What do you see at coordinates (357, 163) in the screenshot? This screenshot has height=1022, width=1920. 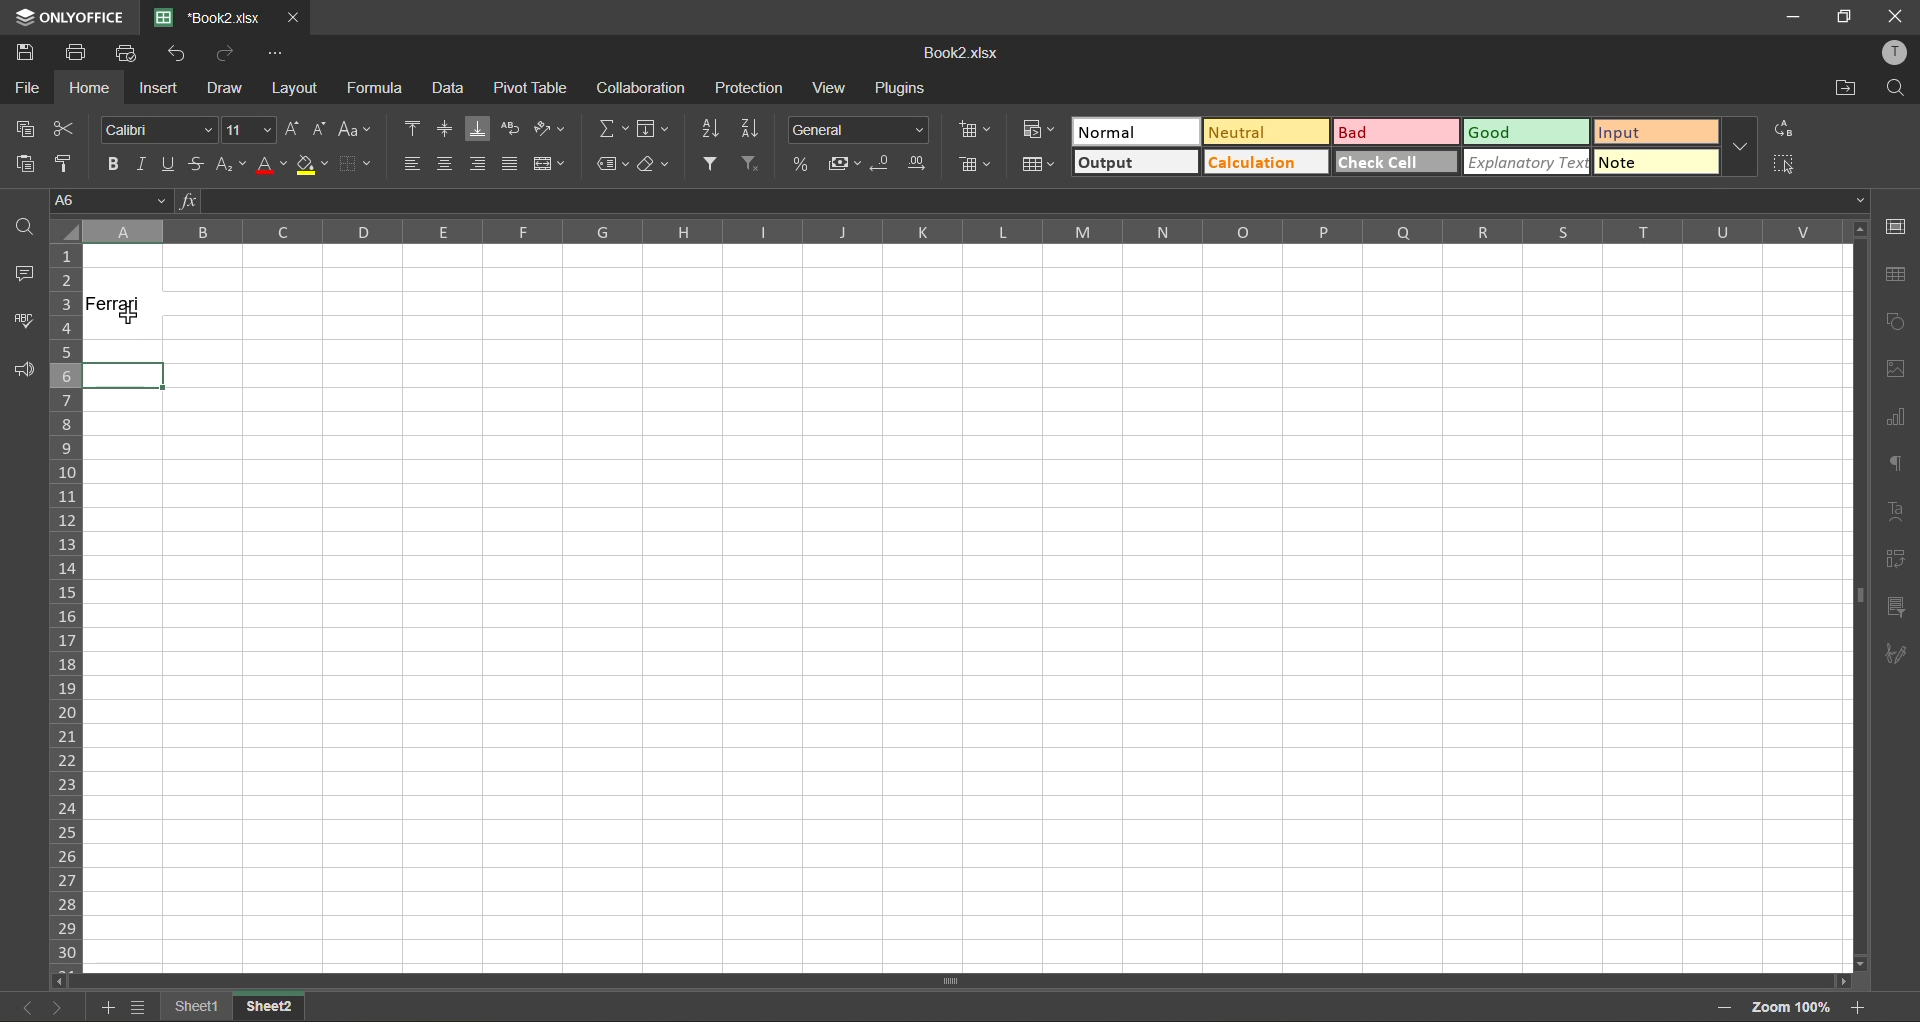 I see `borders` at bounding box center [357, 163].